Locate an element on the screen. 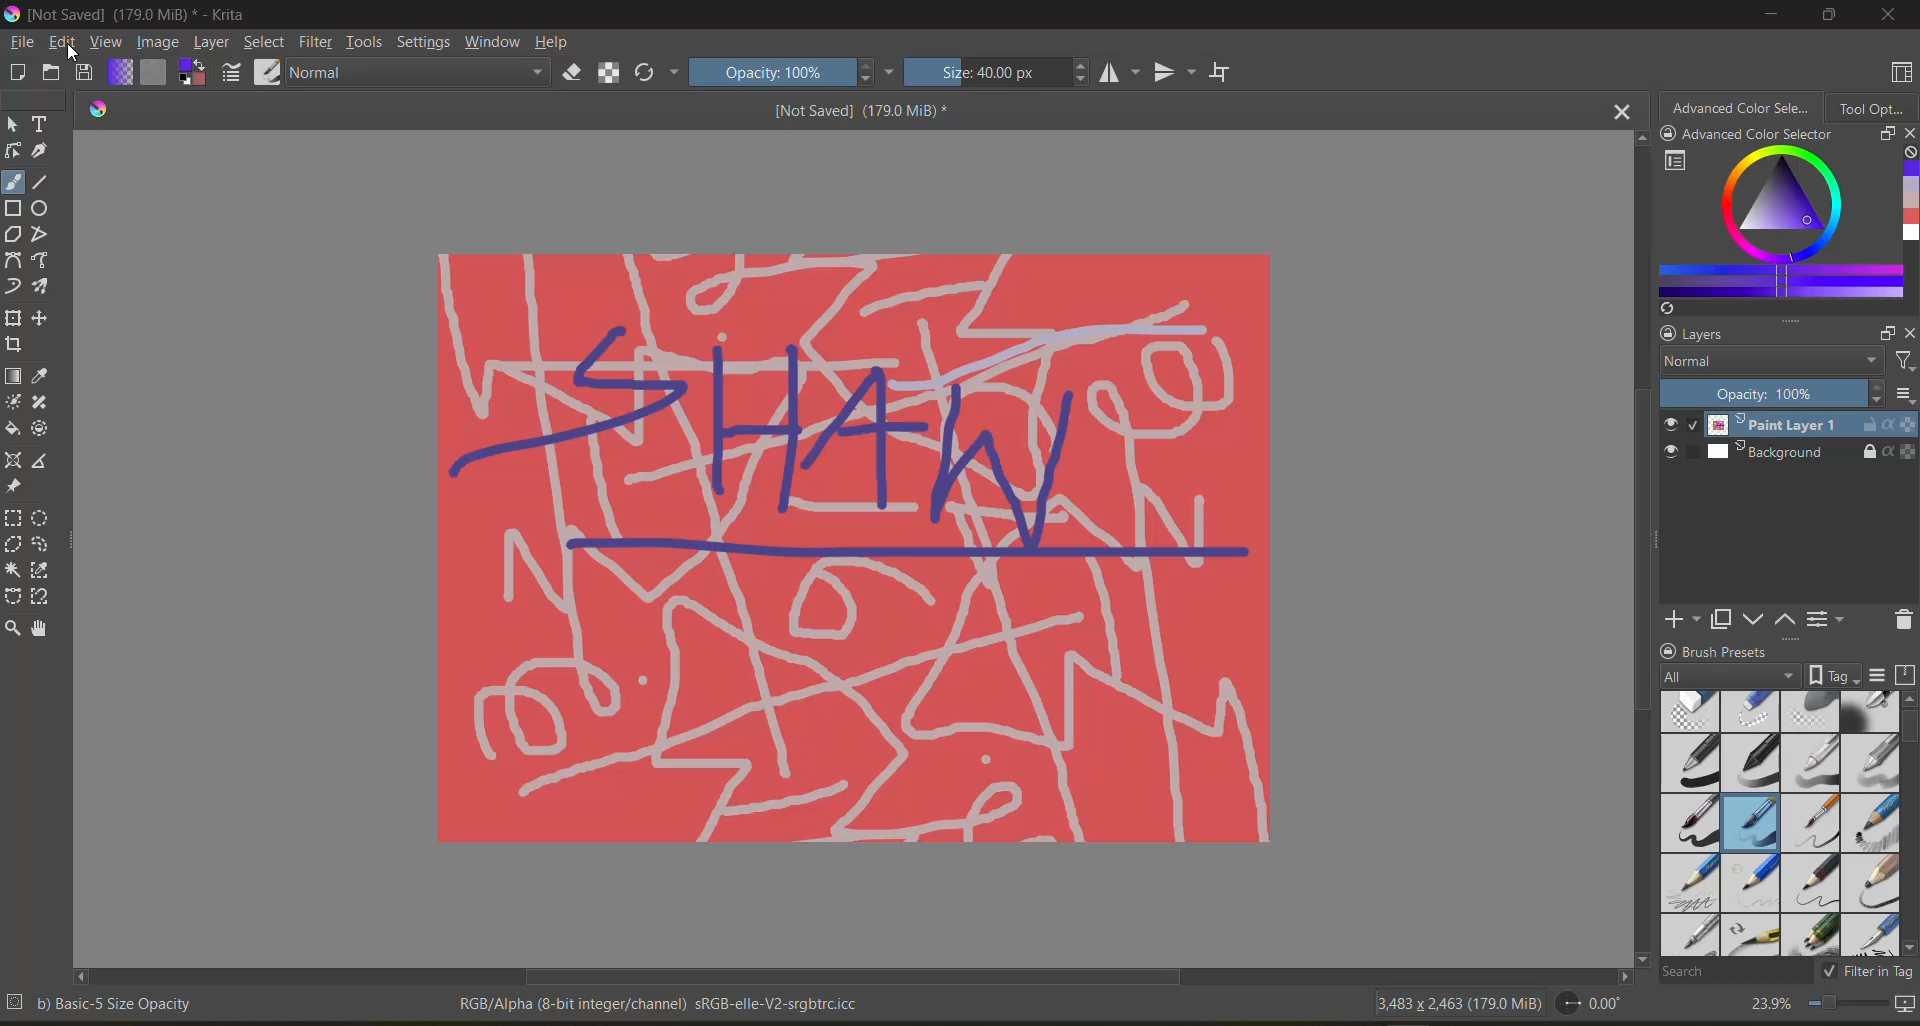  normal is located at coordinates (419, 73).